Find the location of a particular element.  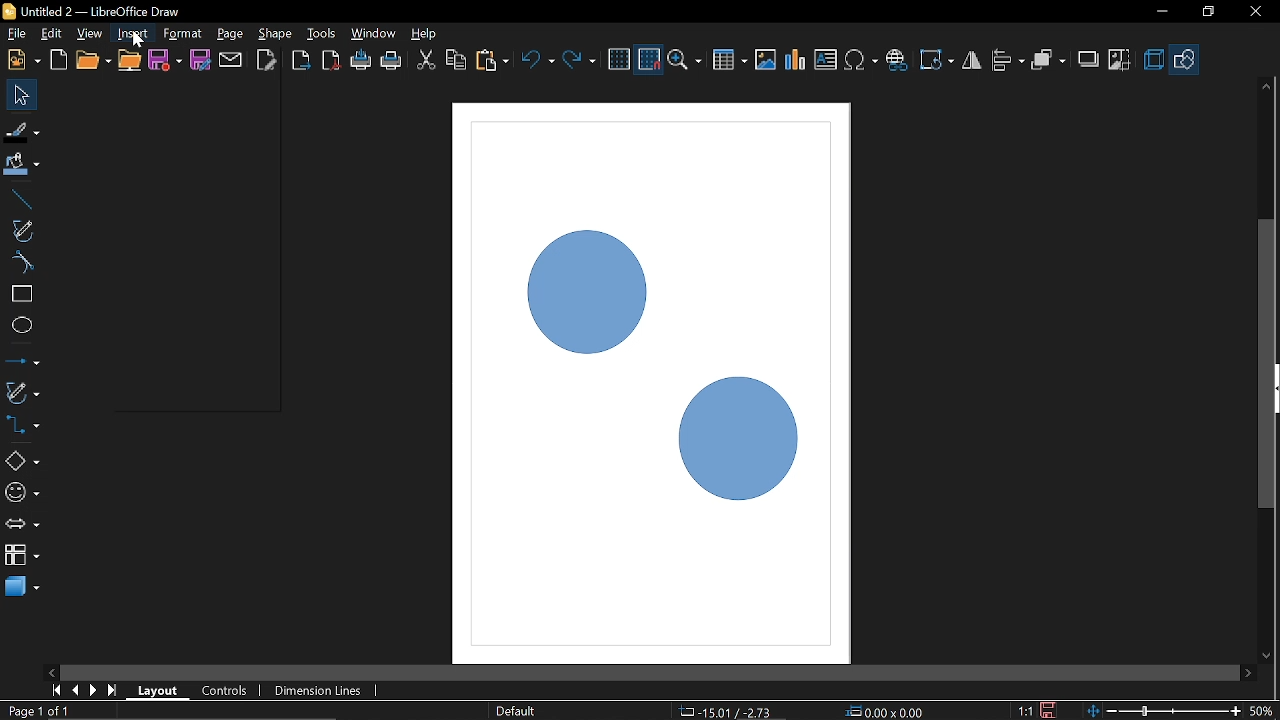

Open is located at coordinates (92, 61).